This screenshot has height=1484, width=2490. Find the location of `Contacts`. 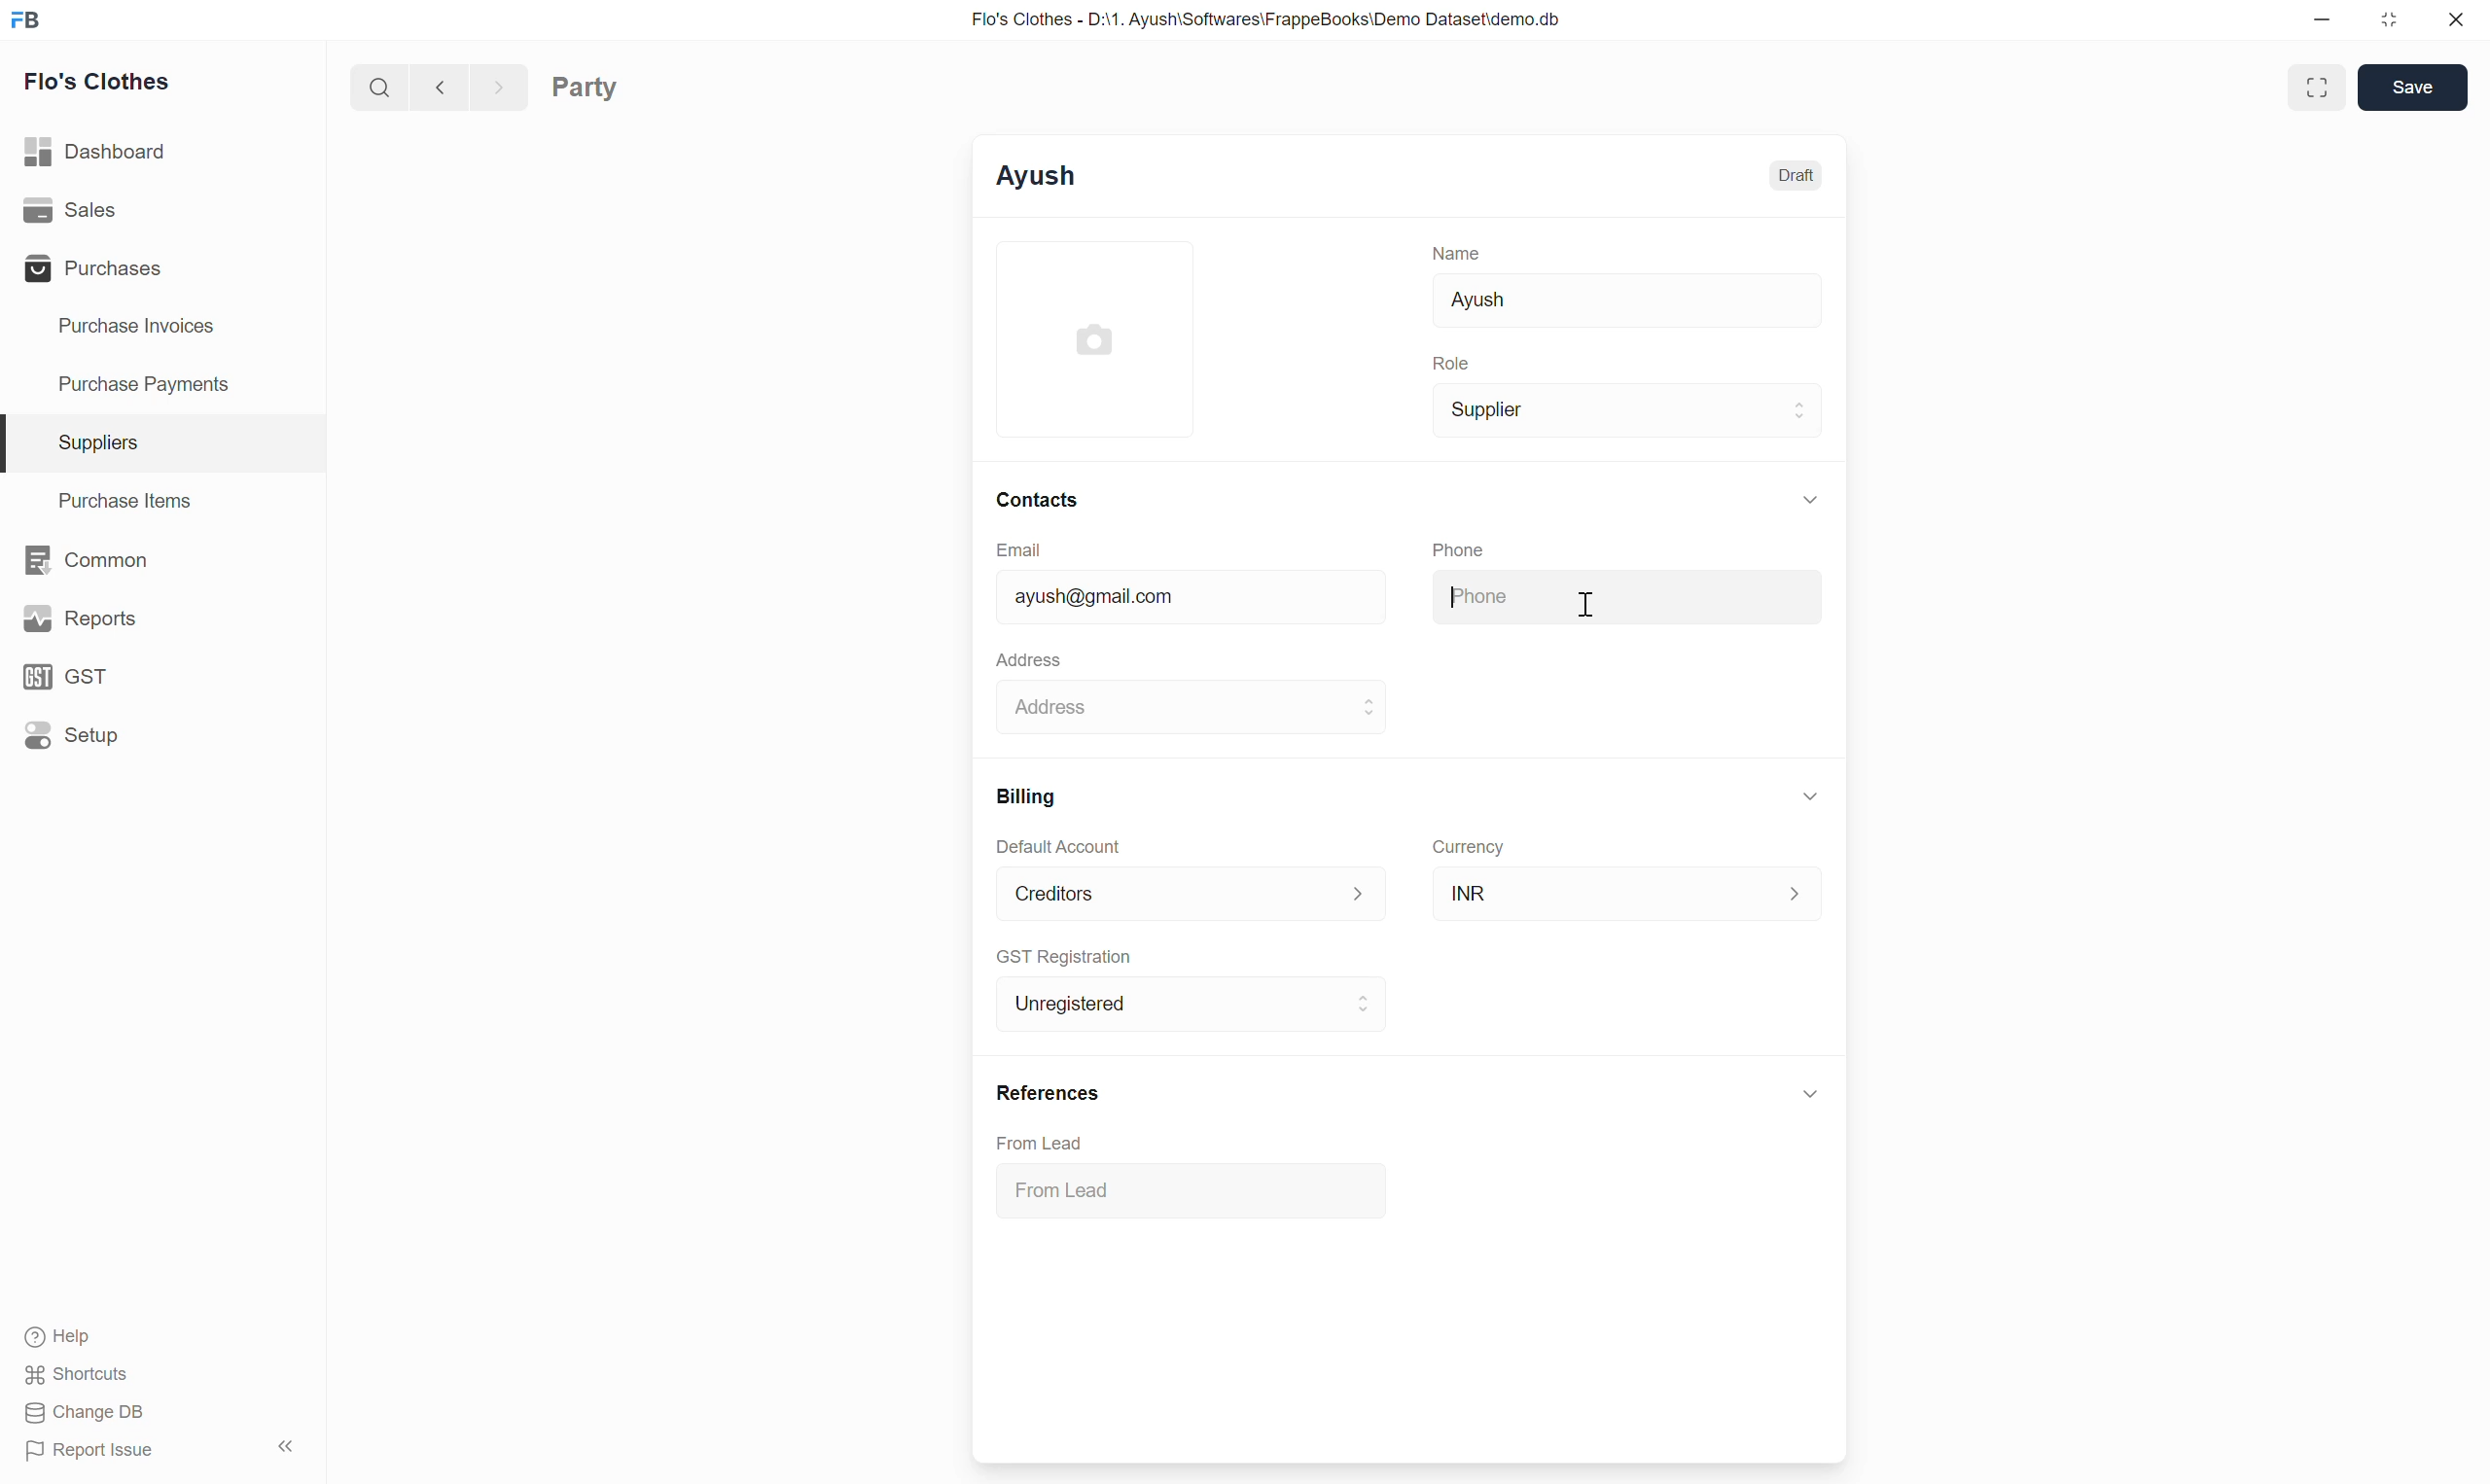

Contacts is located at coordinates (1038, 500).